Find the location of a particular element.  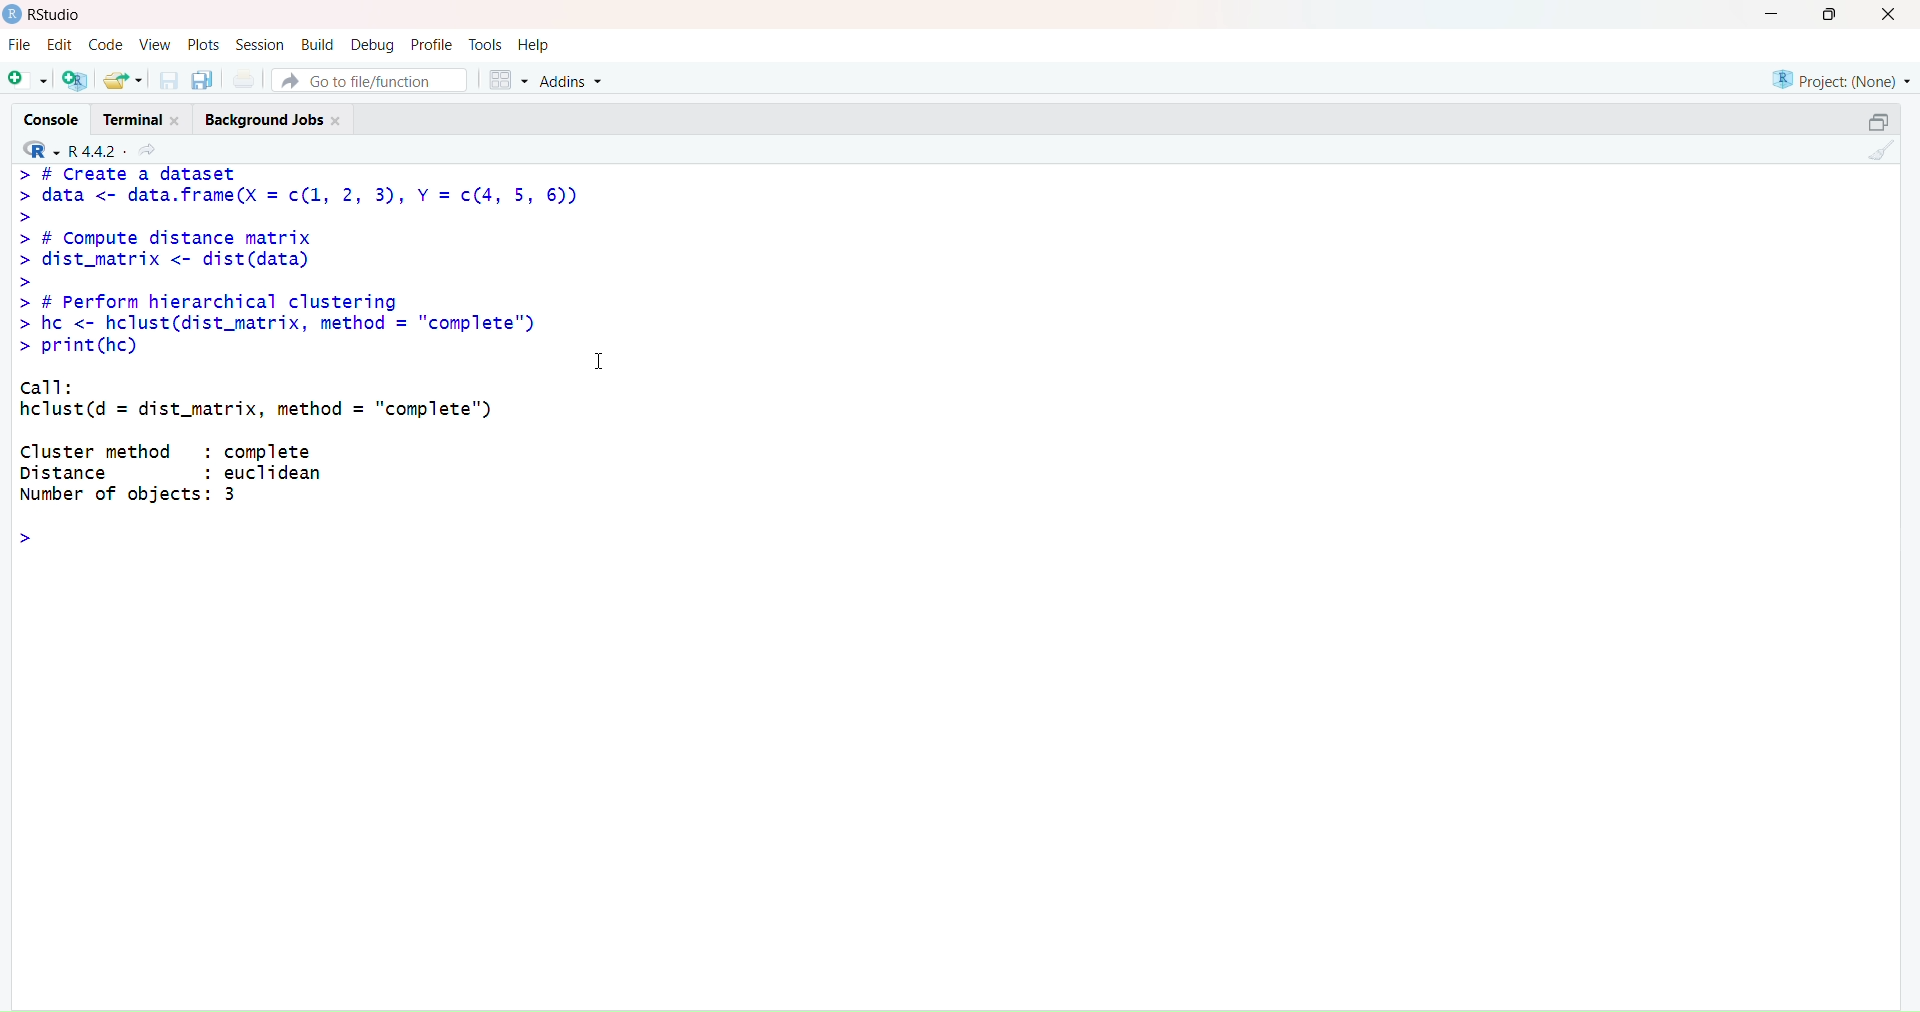

> # L(reatc a dataset

> data <- data.frame(X = c(1, 2, 3), Y = c(4, 5, 6))
>

> # Compute distance matrix

> dist_matrix <- dist(data)

>

> # Perform hierarchical clustering

> hc <- hclust(dist_matrix, method = "complete")
> print(hc)

call:

hclust(d = dist_matrix, method = "complete")
Cluster method : complete

Distance : euclidean

Number of objects: 3 is located at coordinates (303, 343).